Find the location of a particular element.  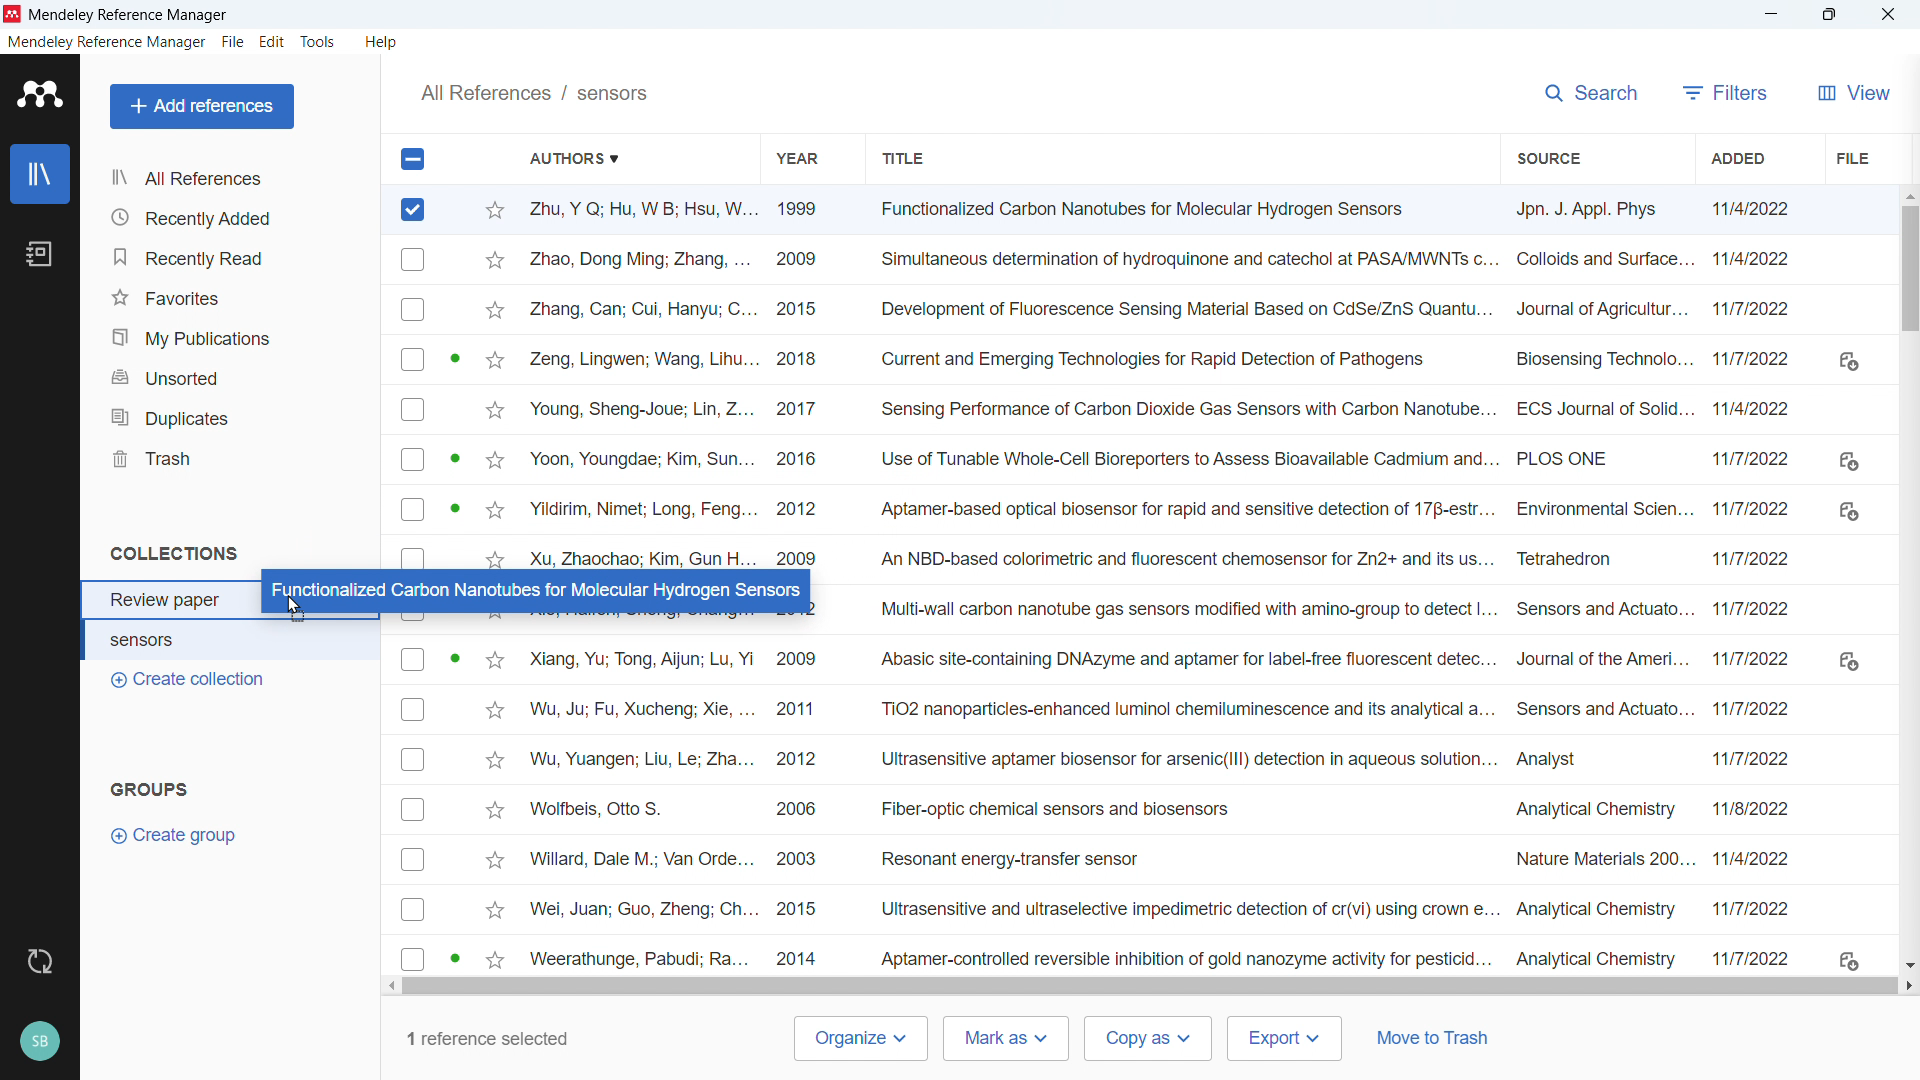

Mark as  is located at coordinates (1005, 1039).